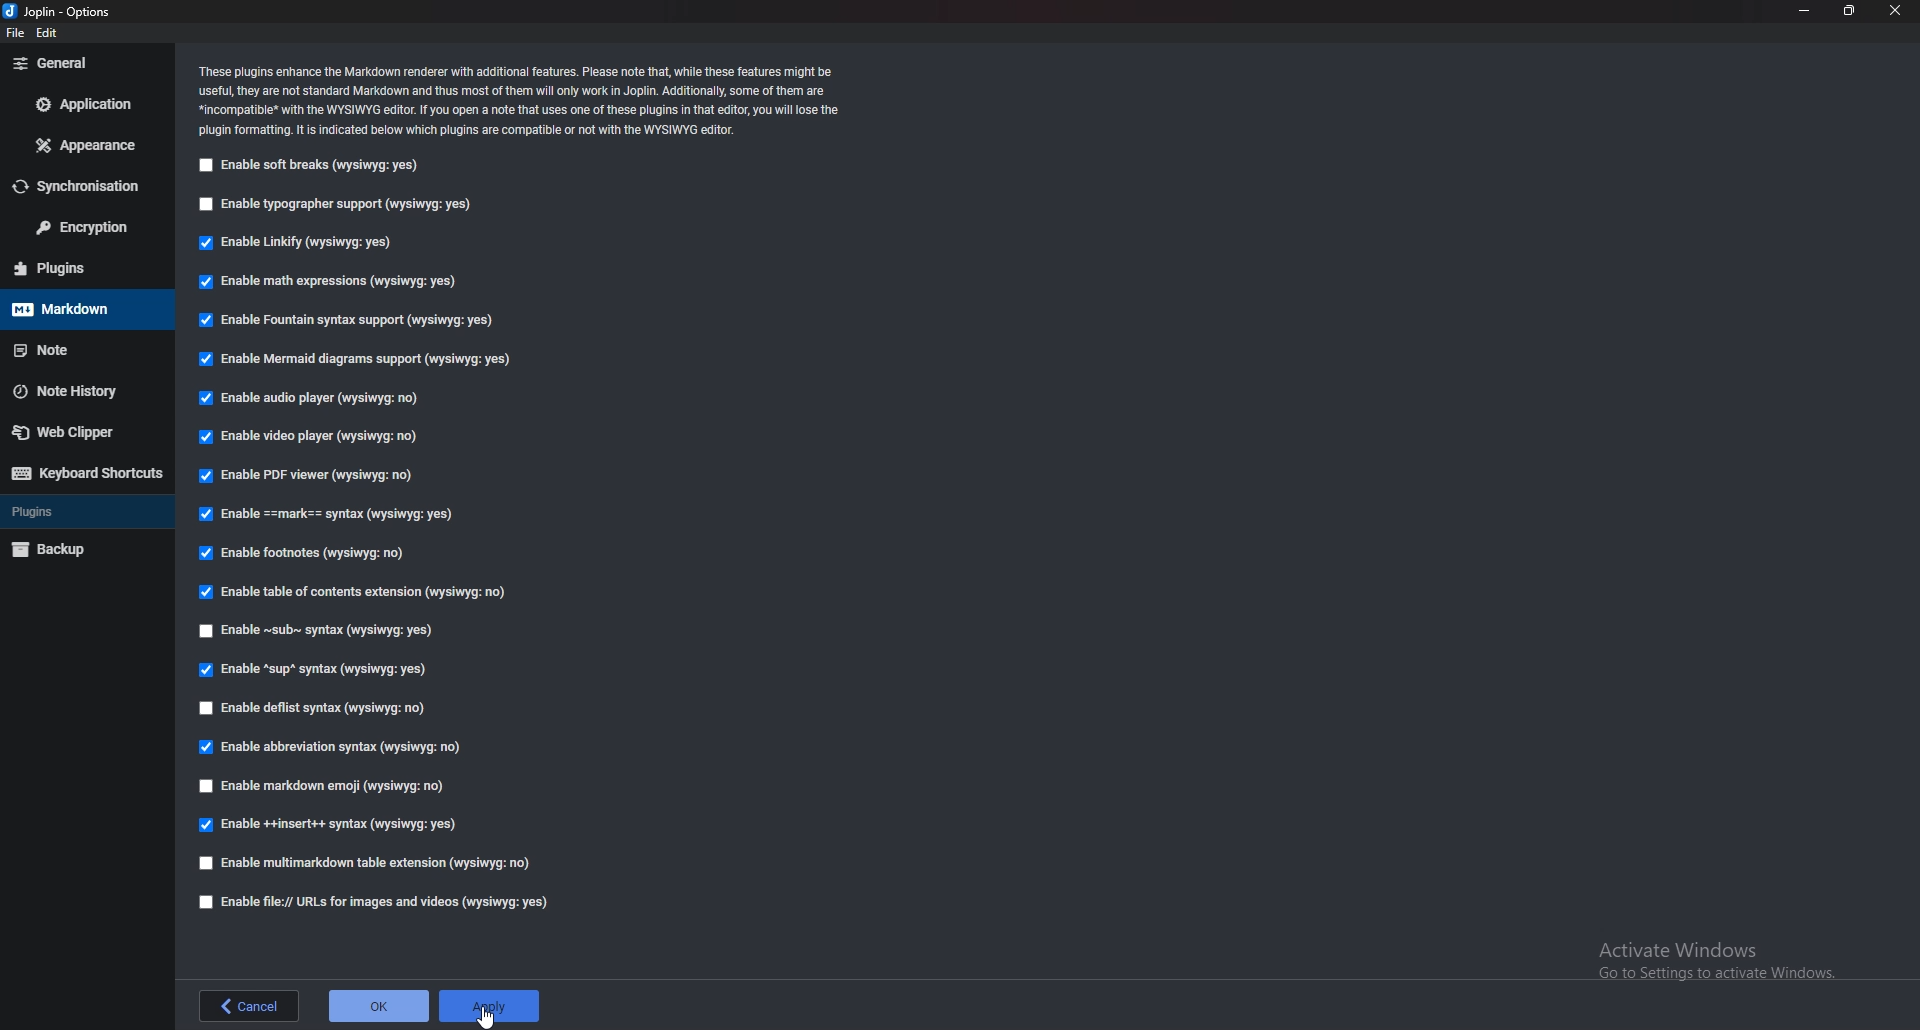 The image size is (1920, 1030). Describe the element at coordinates (343, 746) in the screenshot. I see `enable abbreviation syntax` at that location.